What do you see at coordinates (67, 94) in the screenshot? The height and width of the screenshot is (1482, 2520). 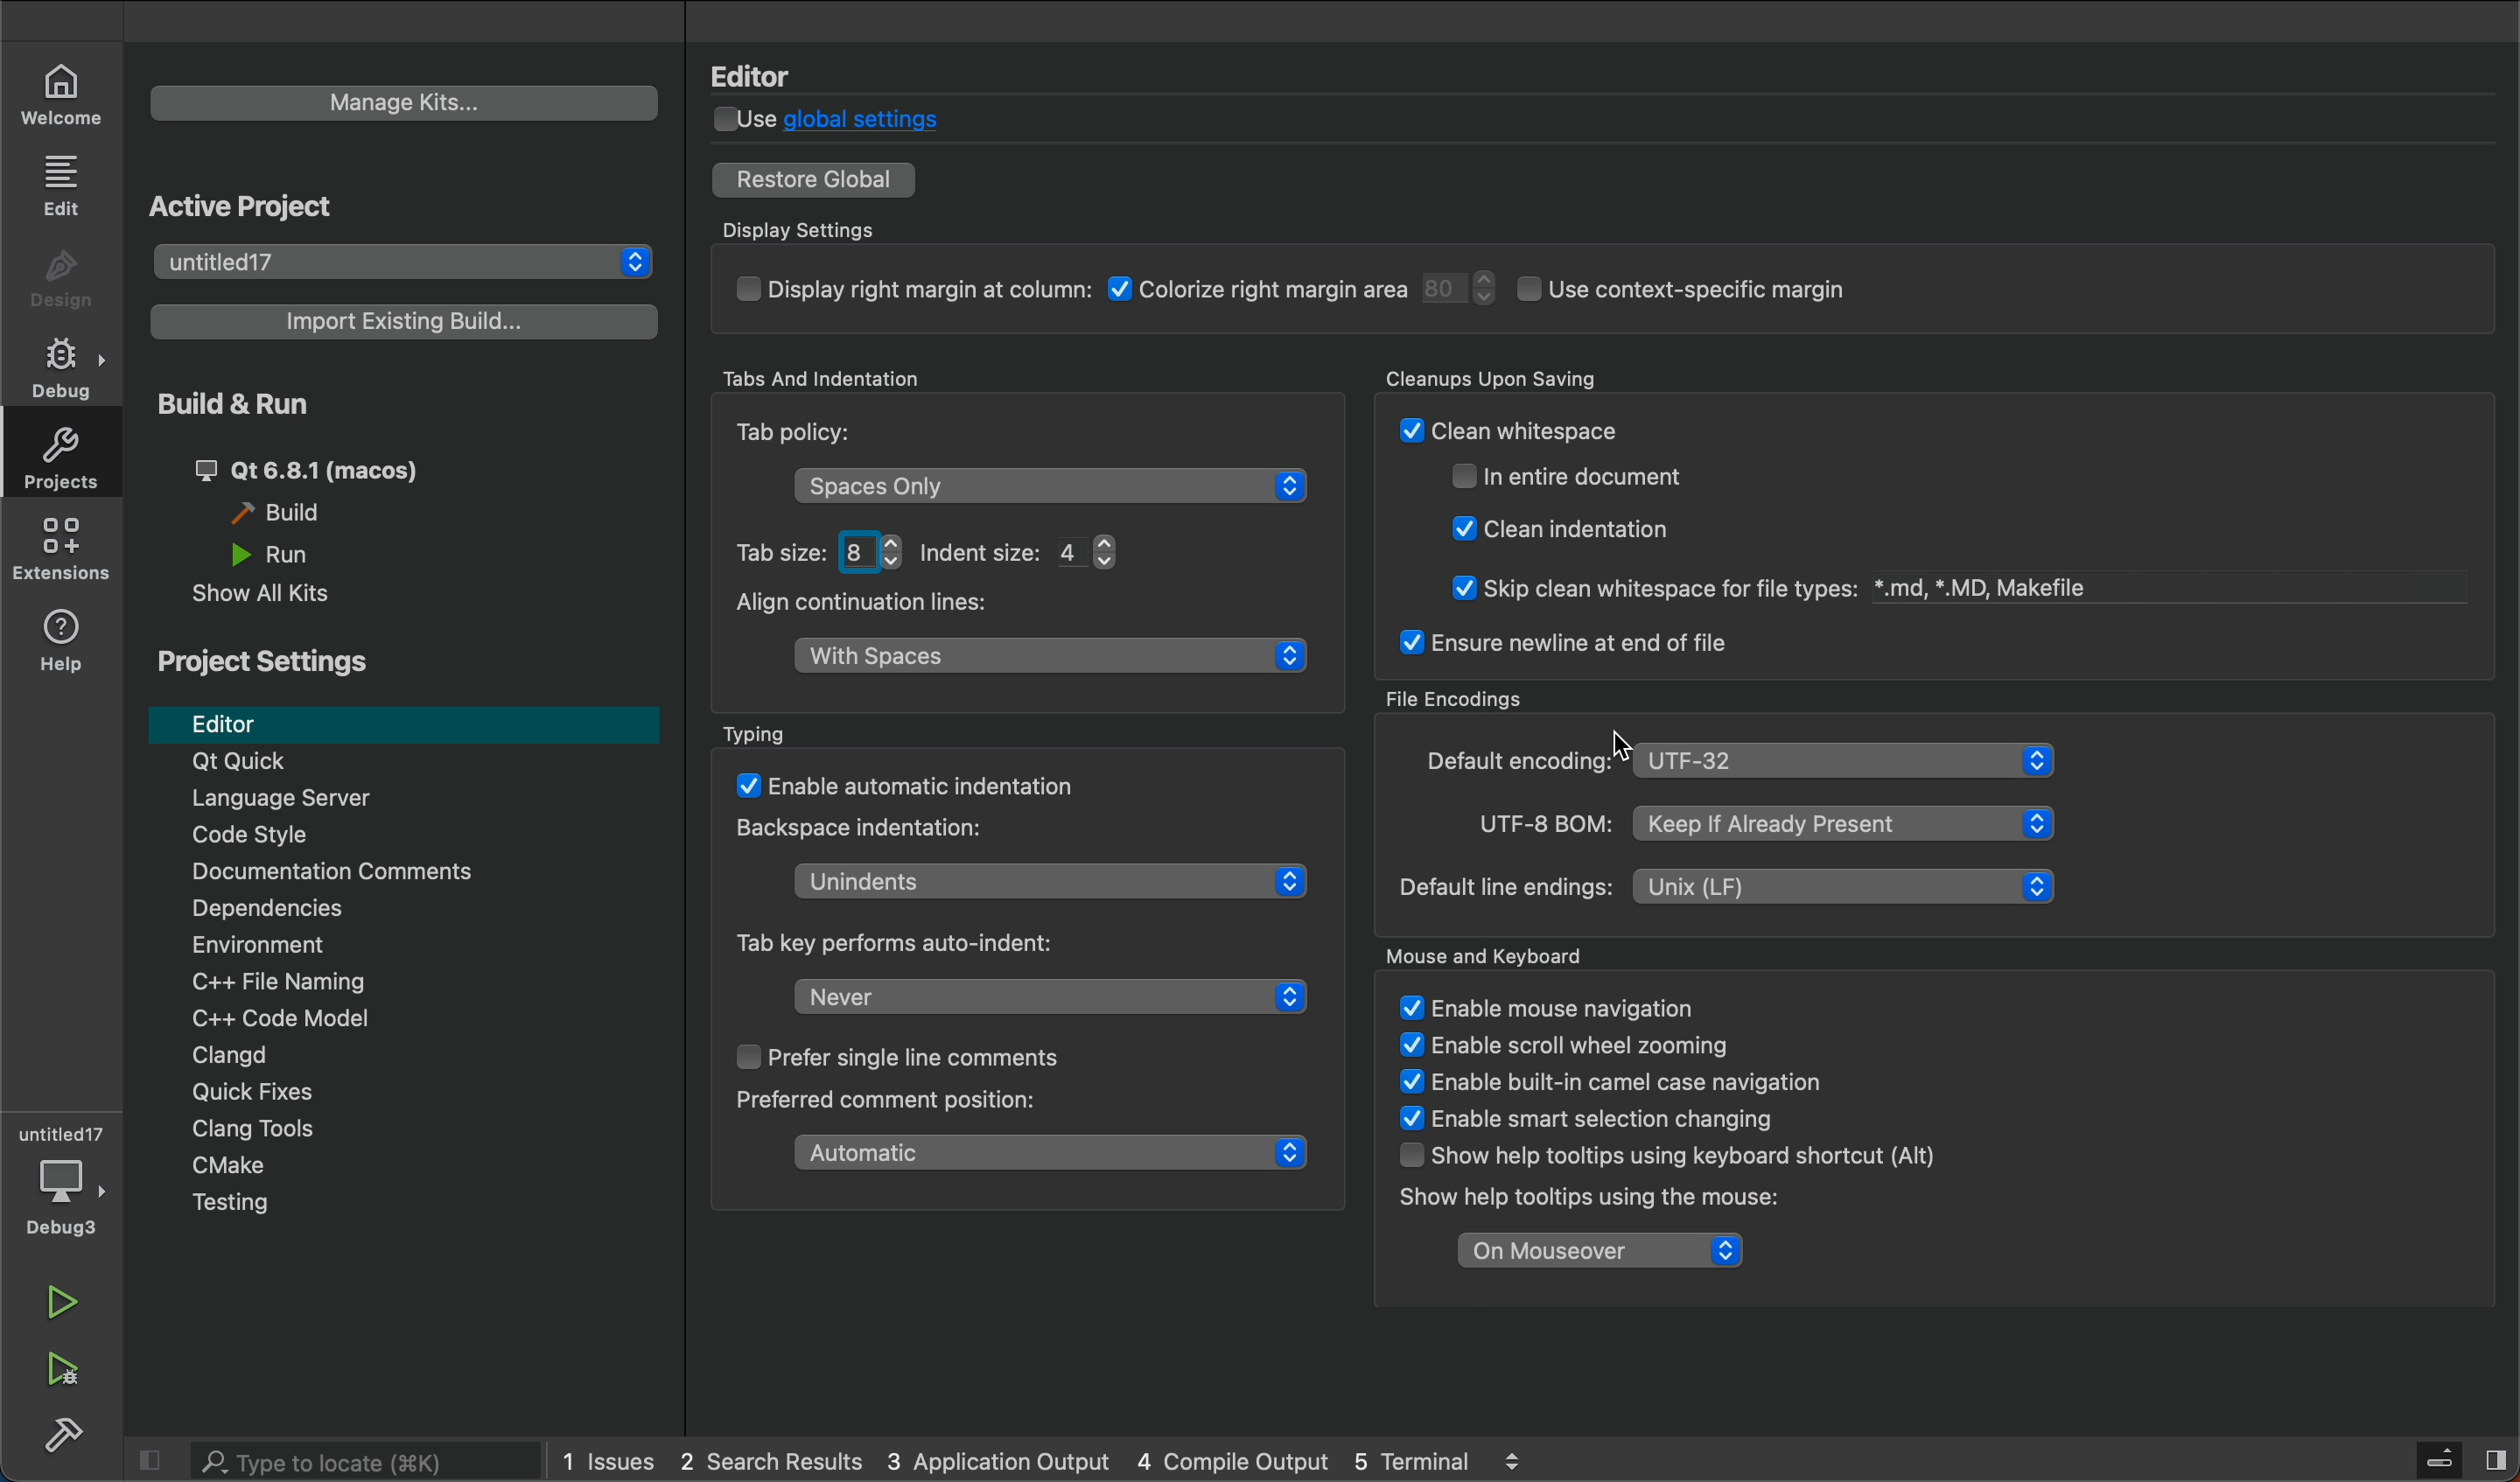 I see `welcome` at bounding box center [67, 94].